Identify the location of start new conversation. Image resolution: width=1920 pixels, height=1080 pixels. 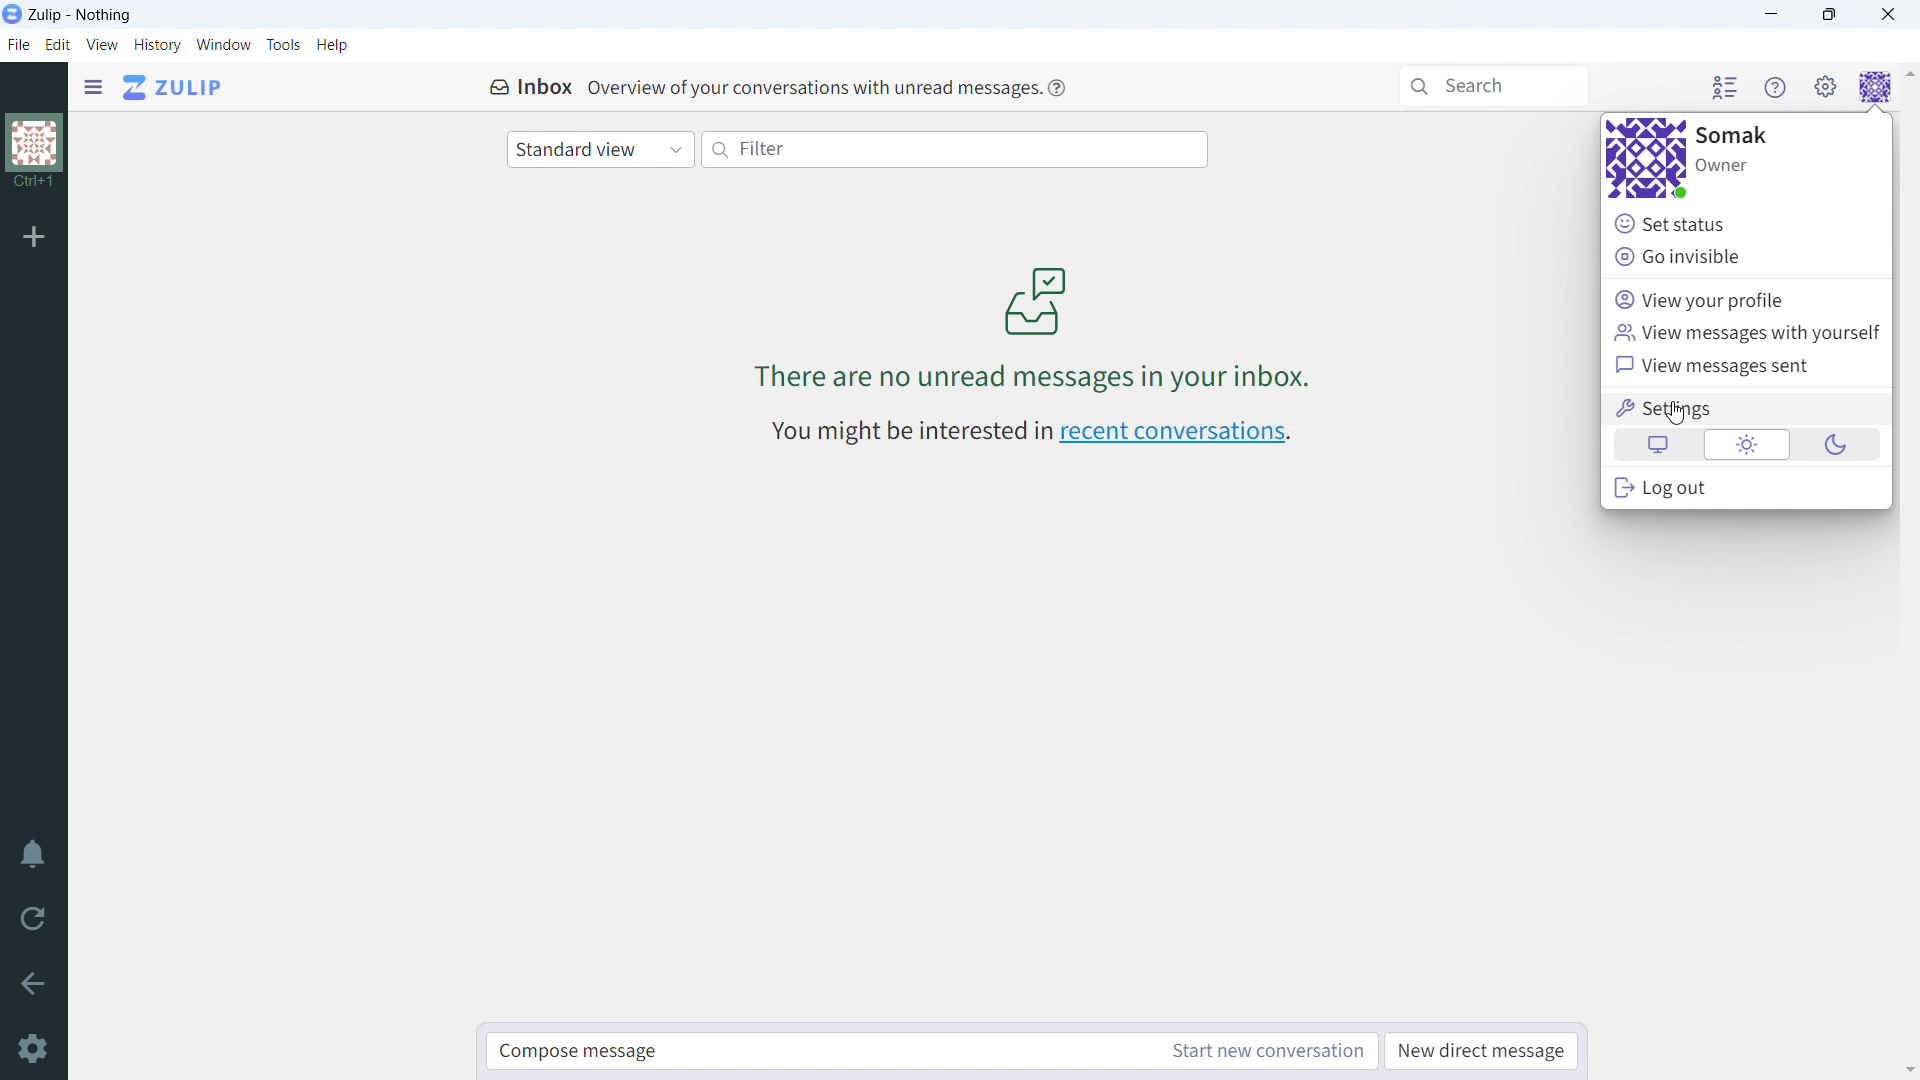
(1265, 1051).